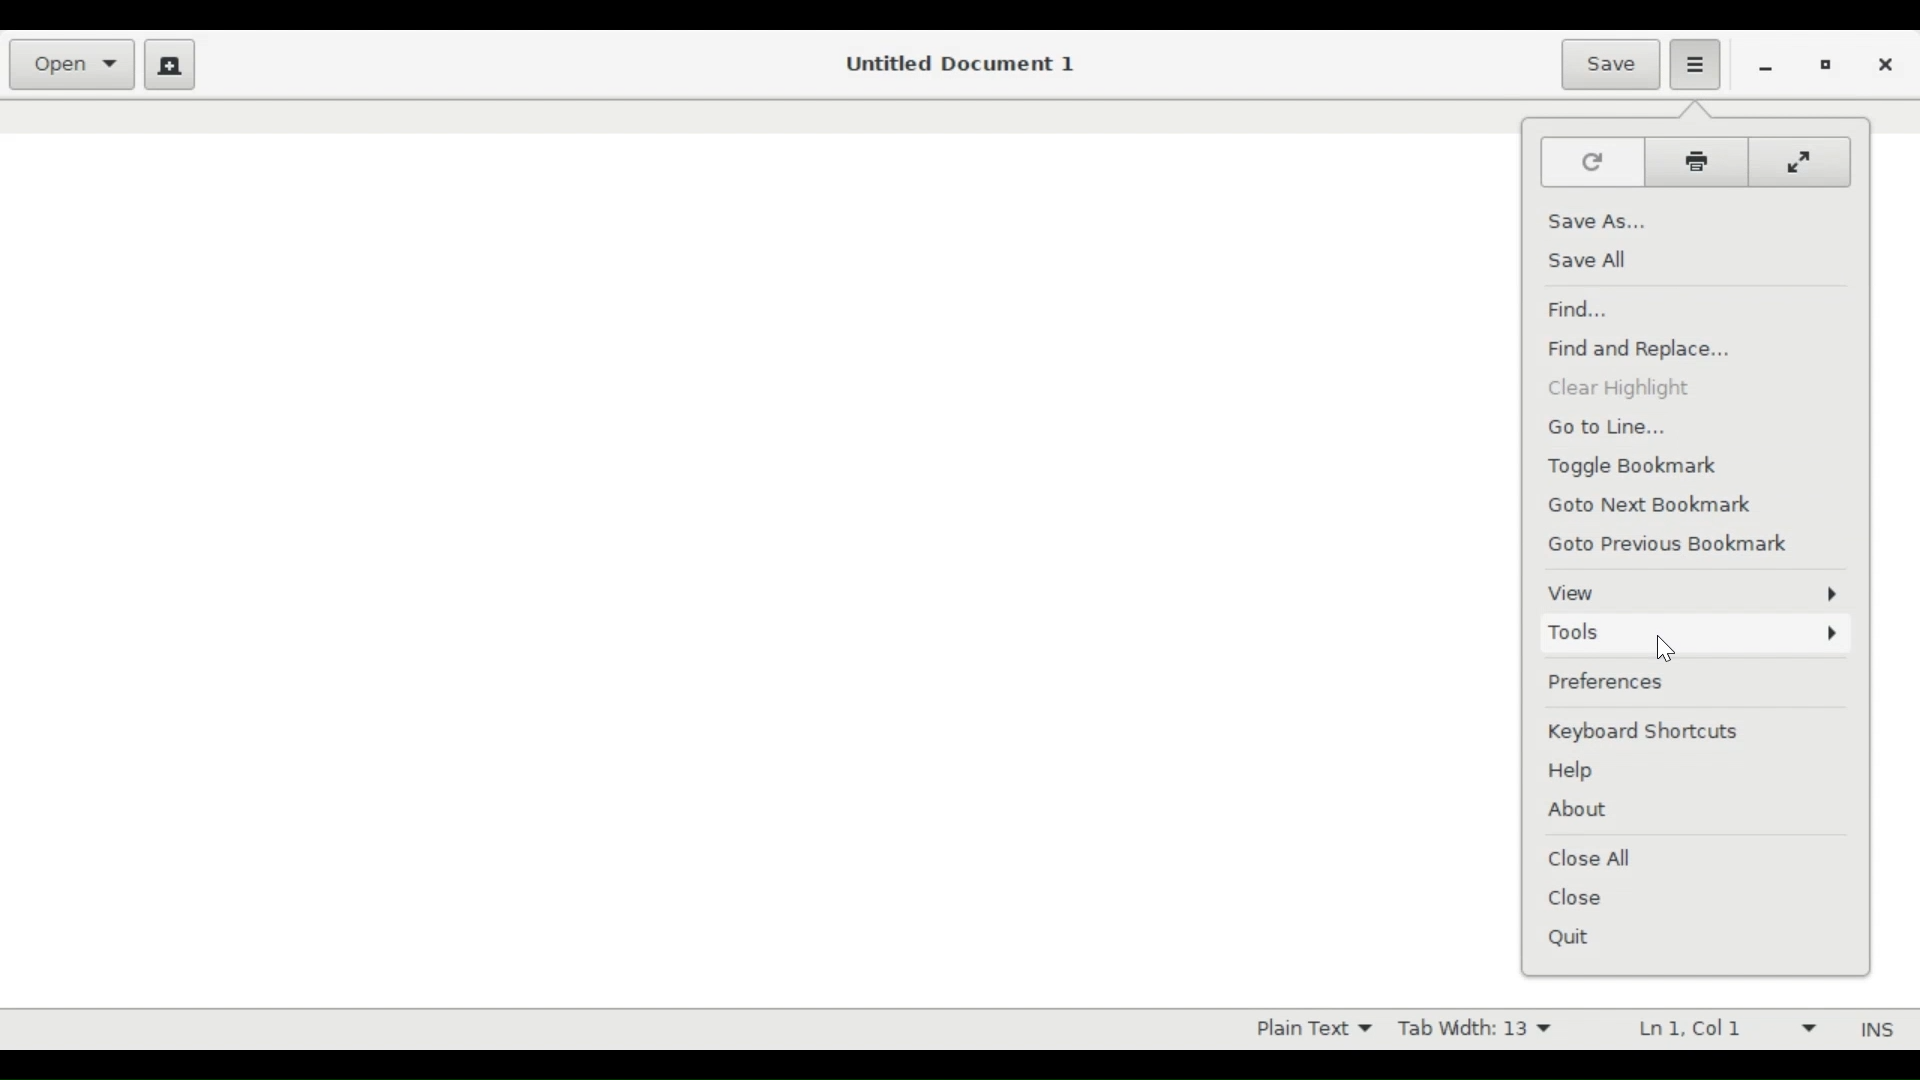 The height and width of the screenshot is (1080, 1920). I want to click on Keyboard shortcuts, so click(1652, 733).